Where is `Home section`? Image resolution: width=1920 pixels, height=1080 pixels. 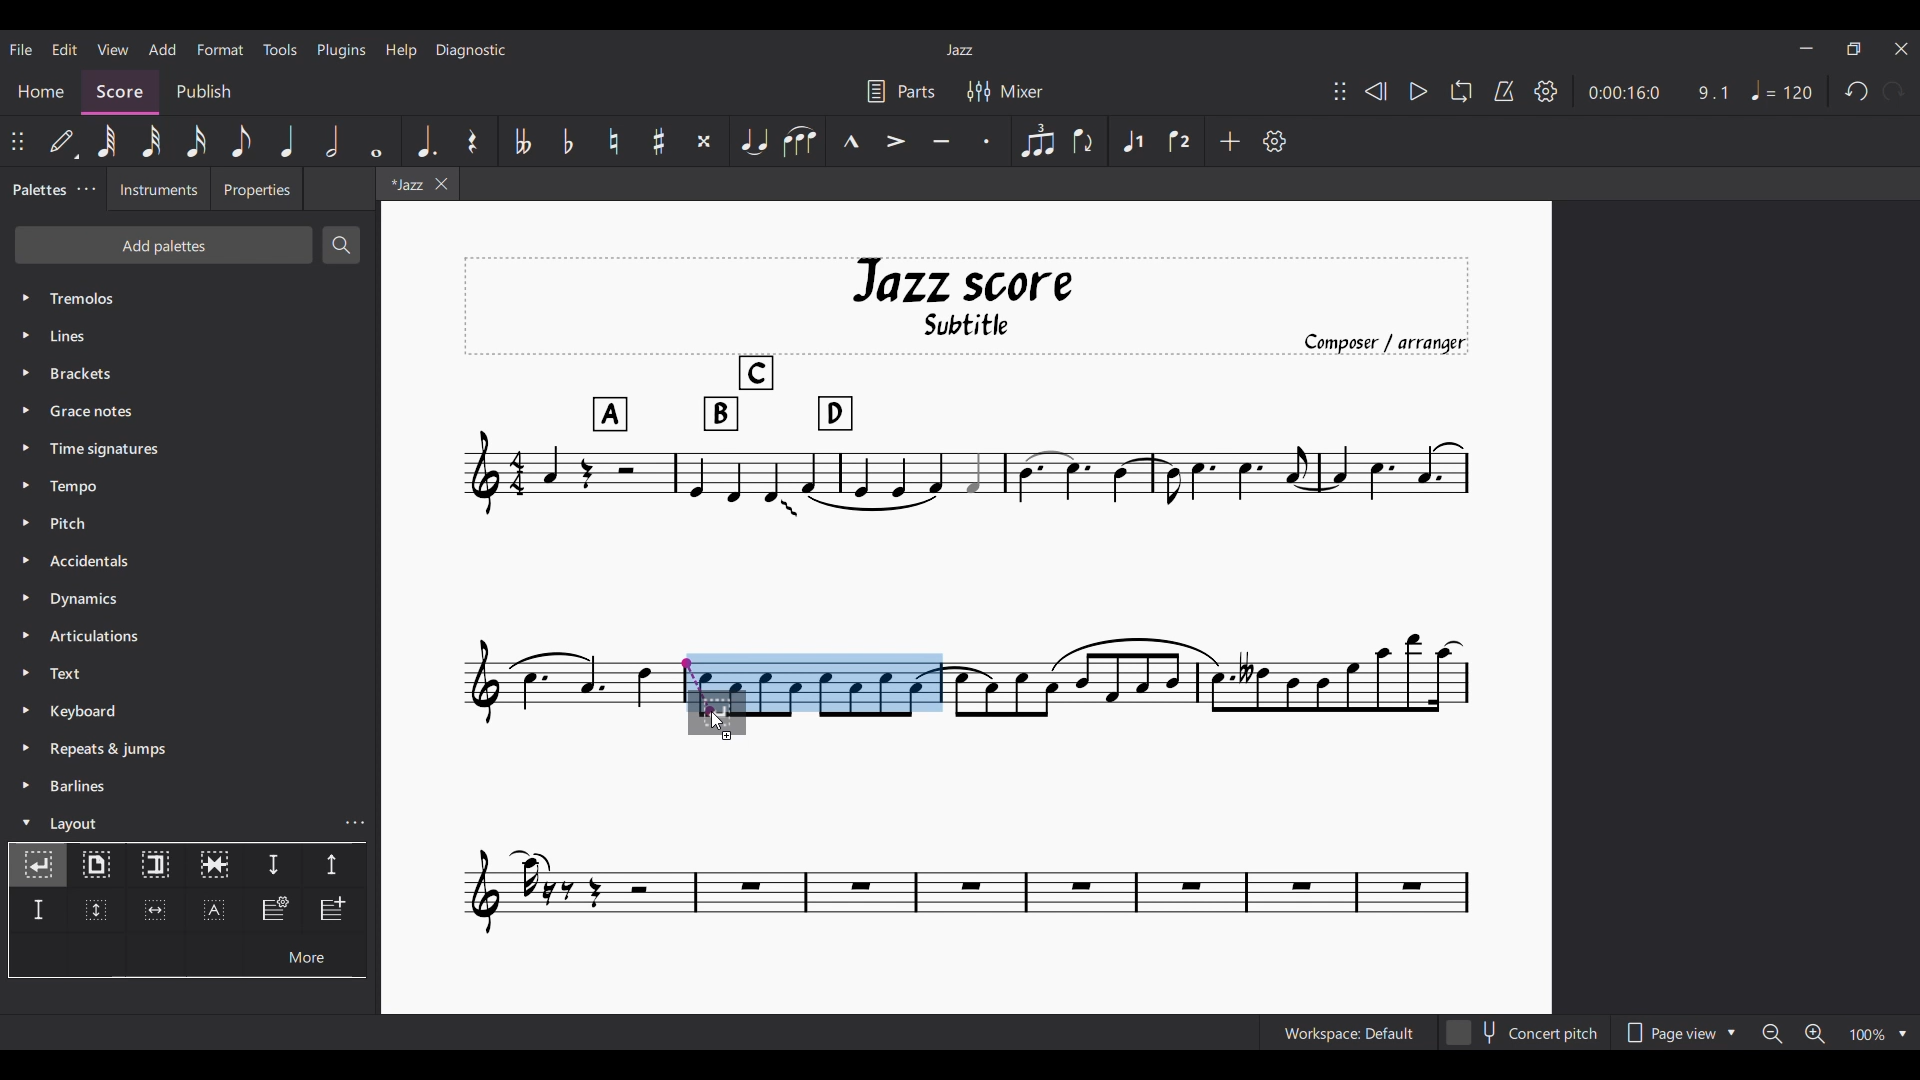
Home section is located at coordinates (41, 91).